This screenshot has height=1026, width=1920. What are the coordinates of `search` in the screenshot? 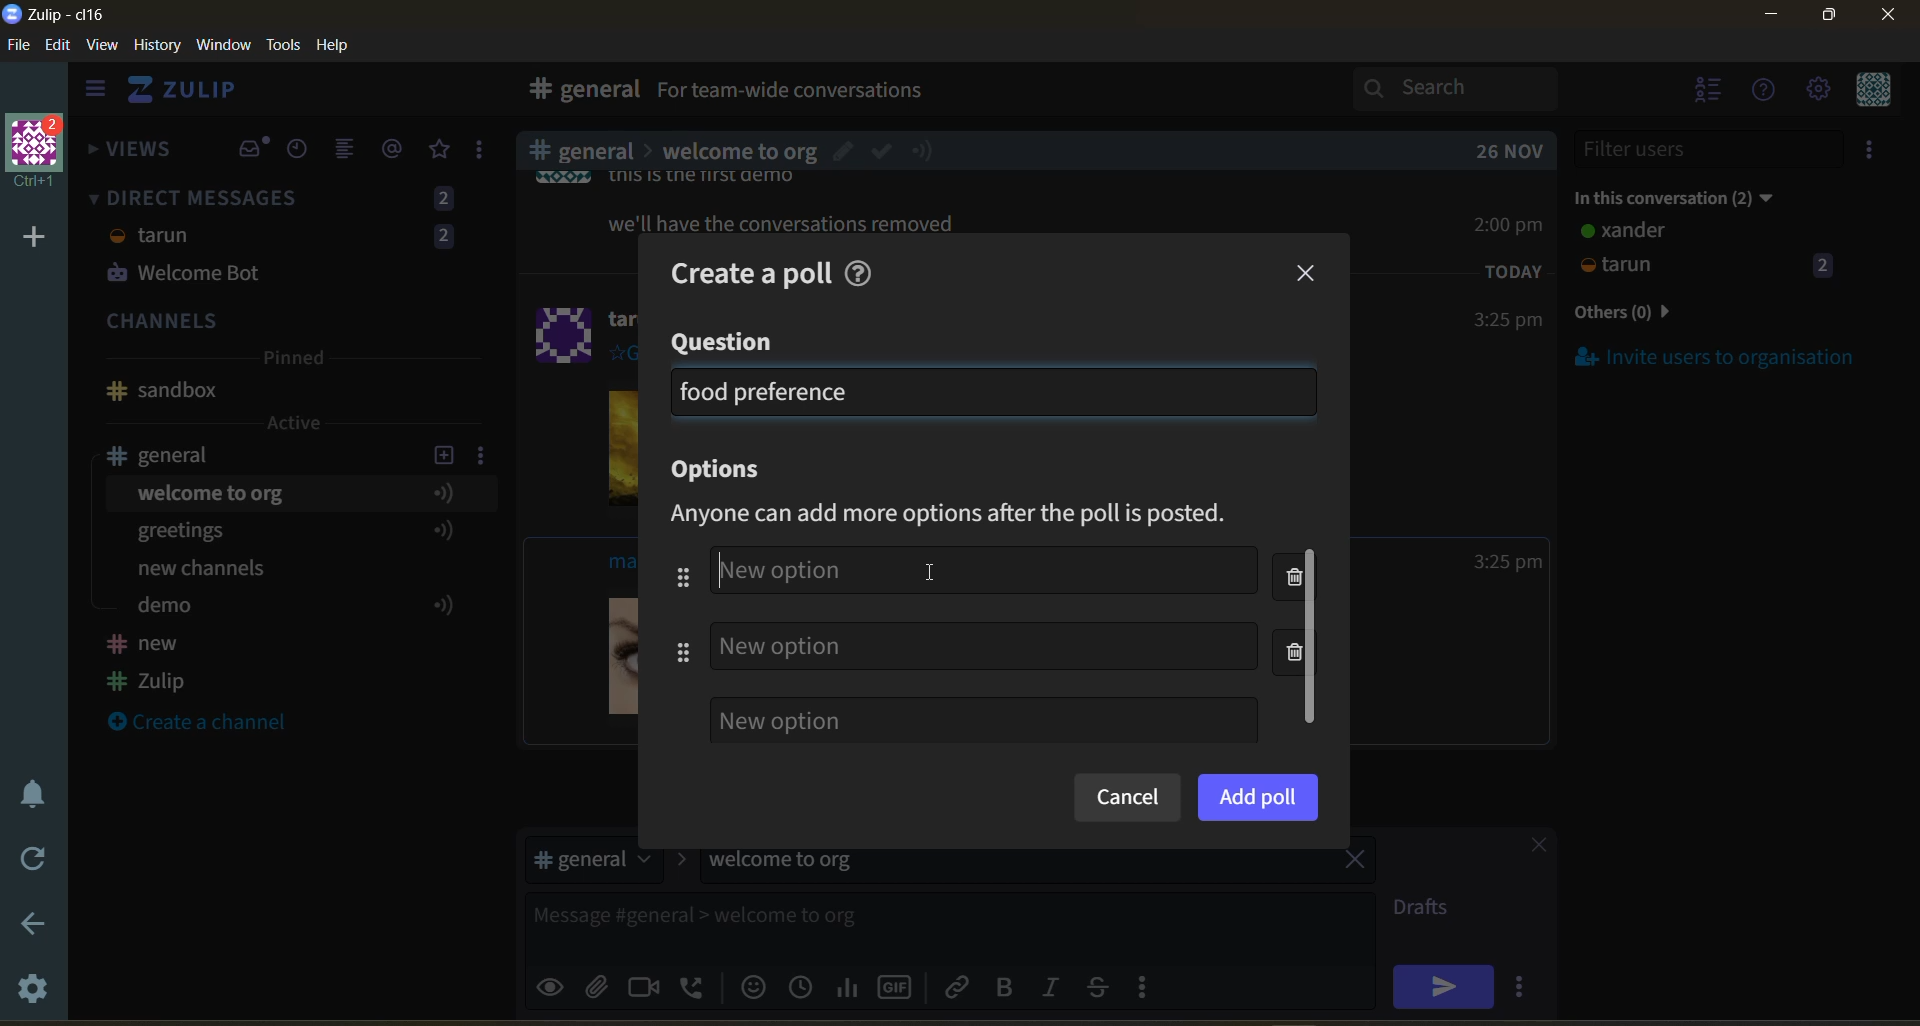 It's located at (1473, 88).